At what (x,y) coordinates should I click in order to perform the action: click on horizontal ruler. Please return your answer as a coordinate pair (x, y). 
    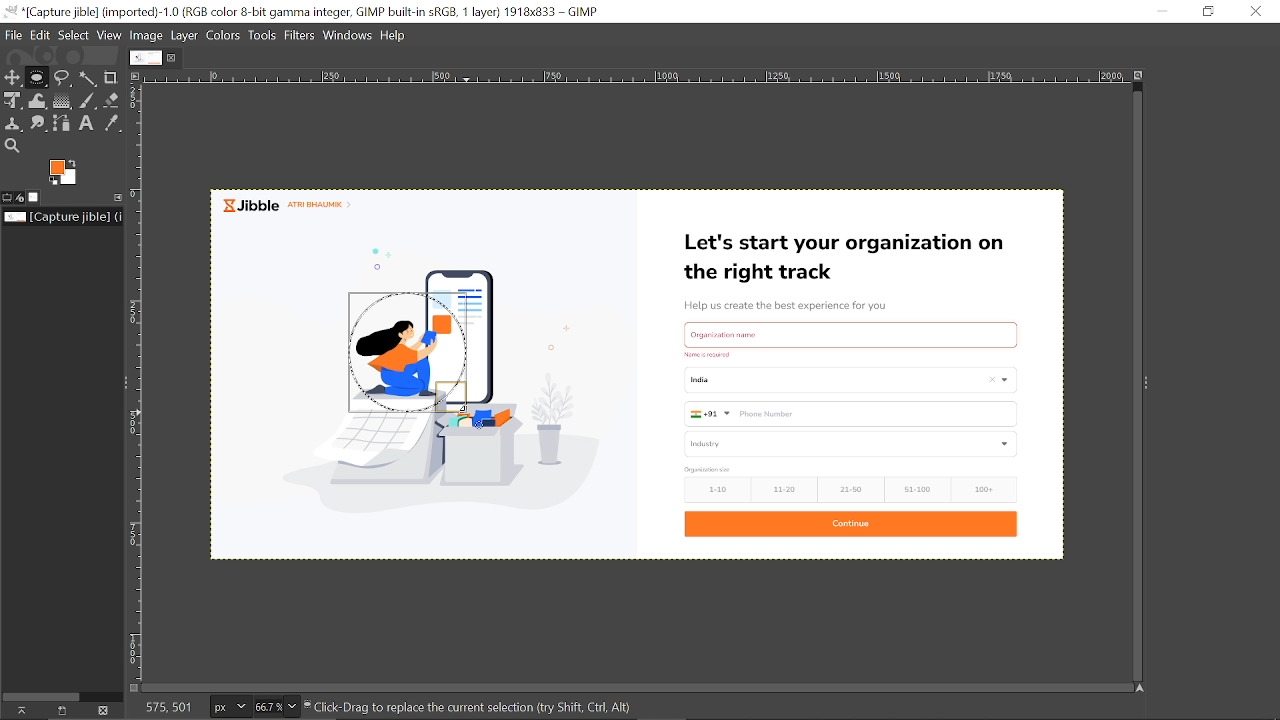
    Looking at the image, I should click on (629, 77).